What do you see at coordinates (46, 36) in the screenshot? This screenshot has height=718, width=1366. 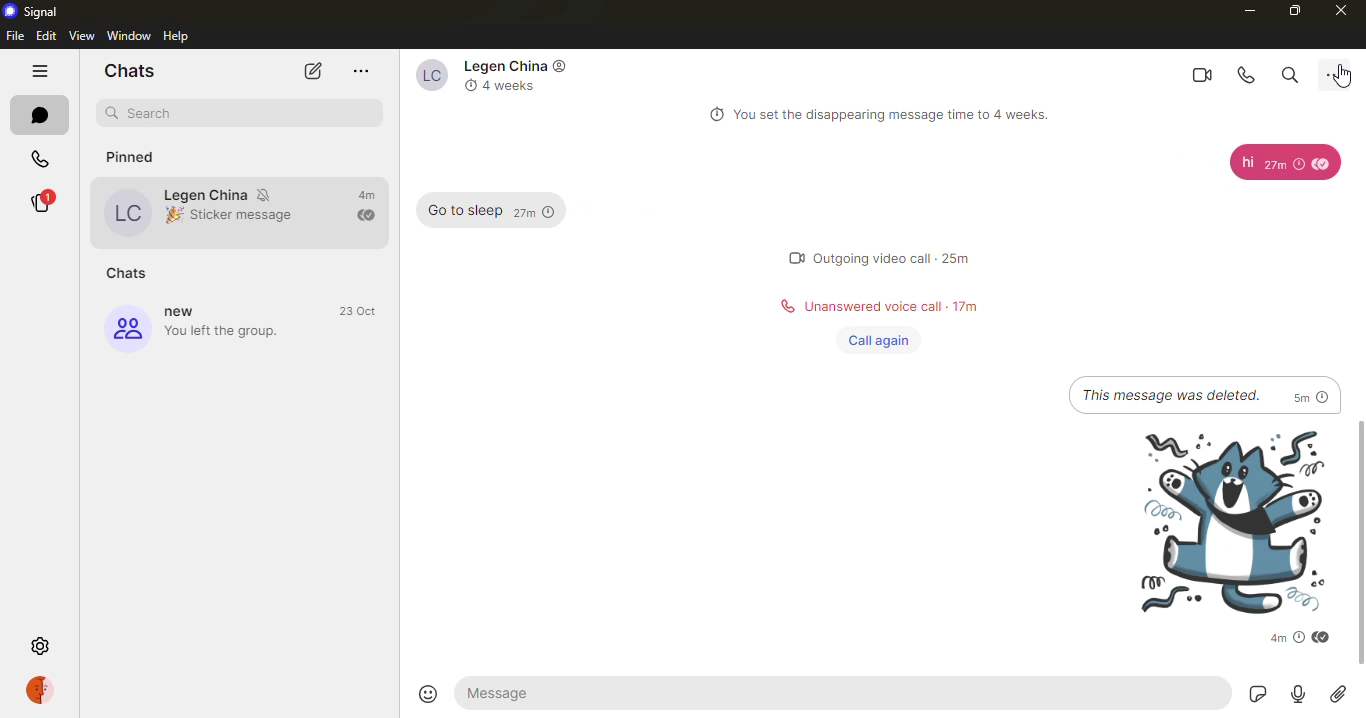 I see `edit` at bounding box center [46, 36].